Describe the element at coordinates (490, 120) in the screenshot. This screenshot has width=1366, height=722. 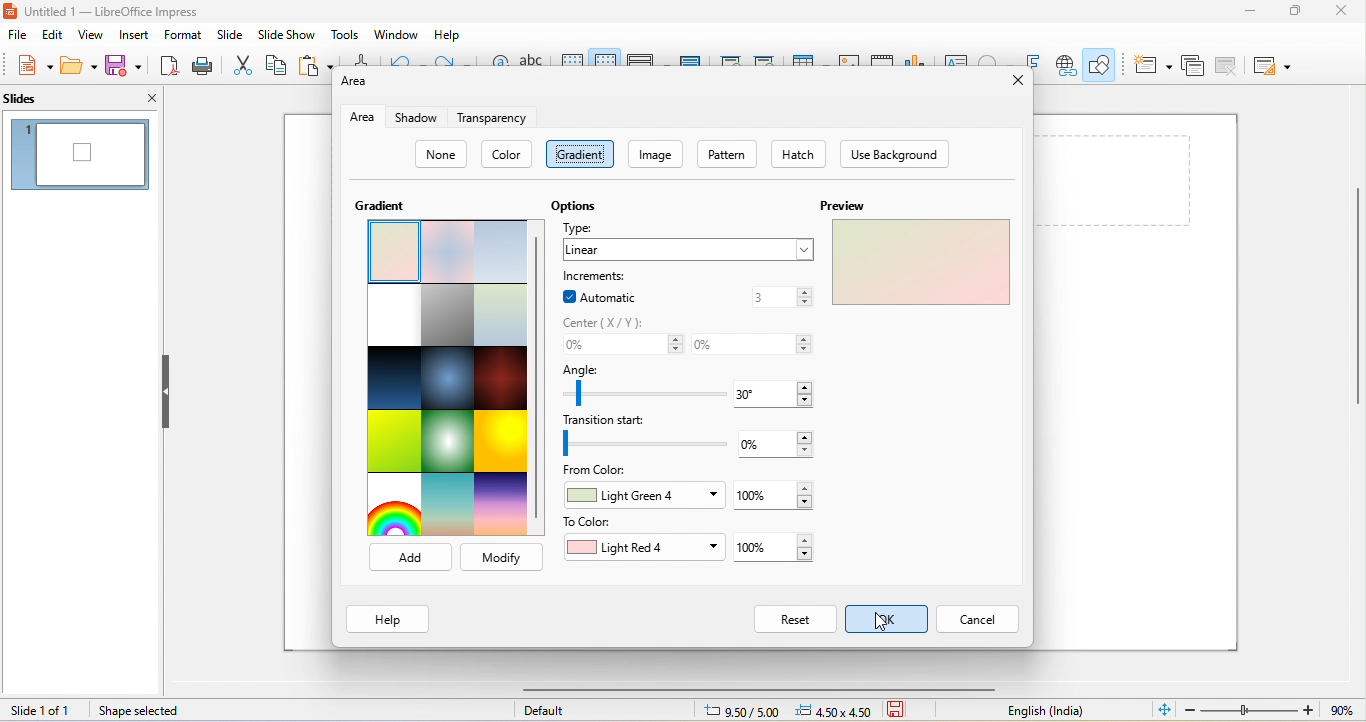
I see `transparency` at that location.